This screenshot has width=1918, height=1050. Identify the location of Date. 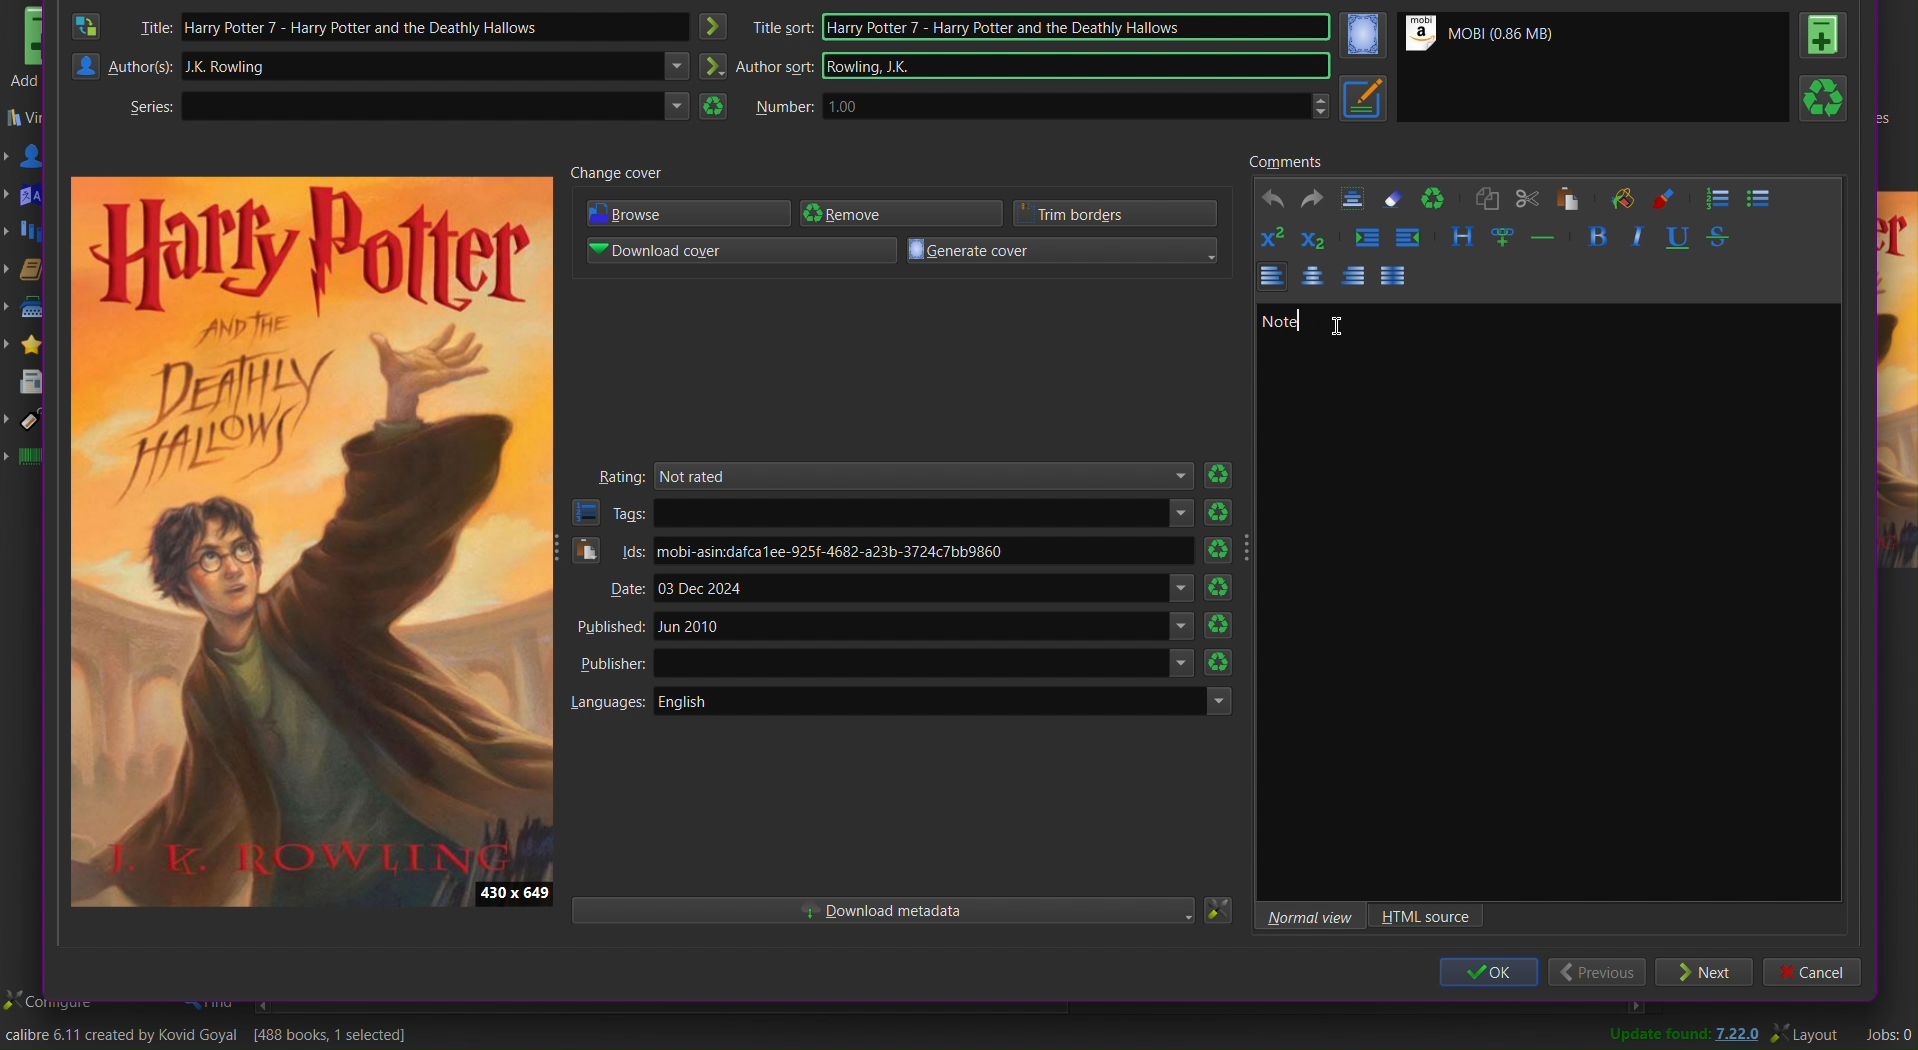
(617, 589).